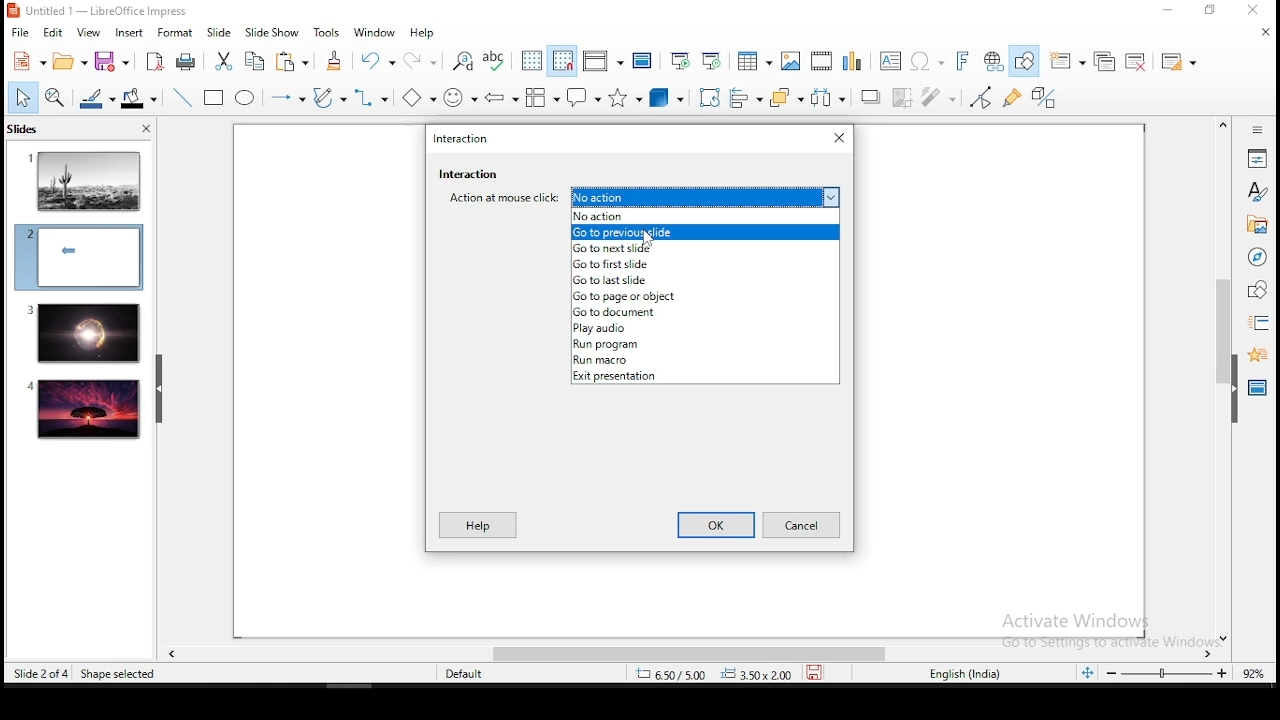 The height and width of the screenshot is (720, 1280). I want to click on save, so click(112, 63).